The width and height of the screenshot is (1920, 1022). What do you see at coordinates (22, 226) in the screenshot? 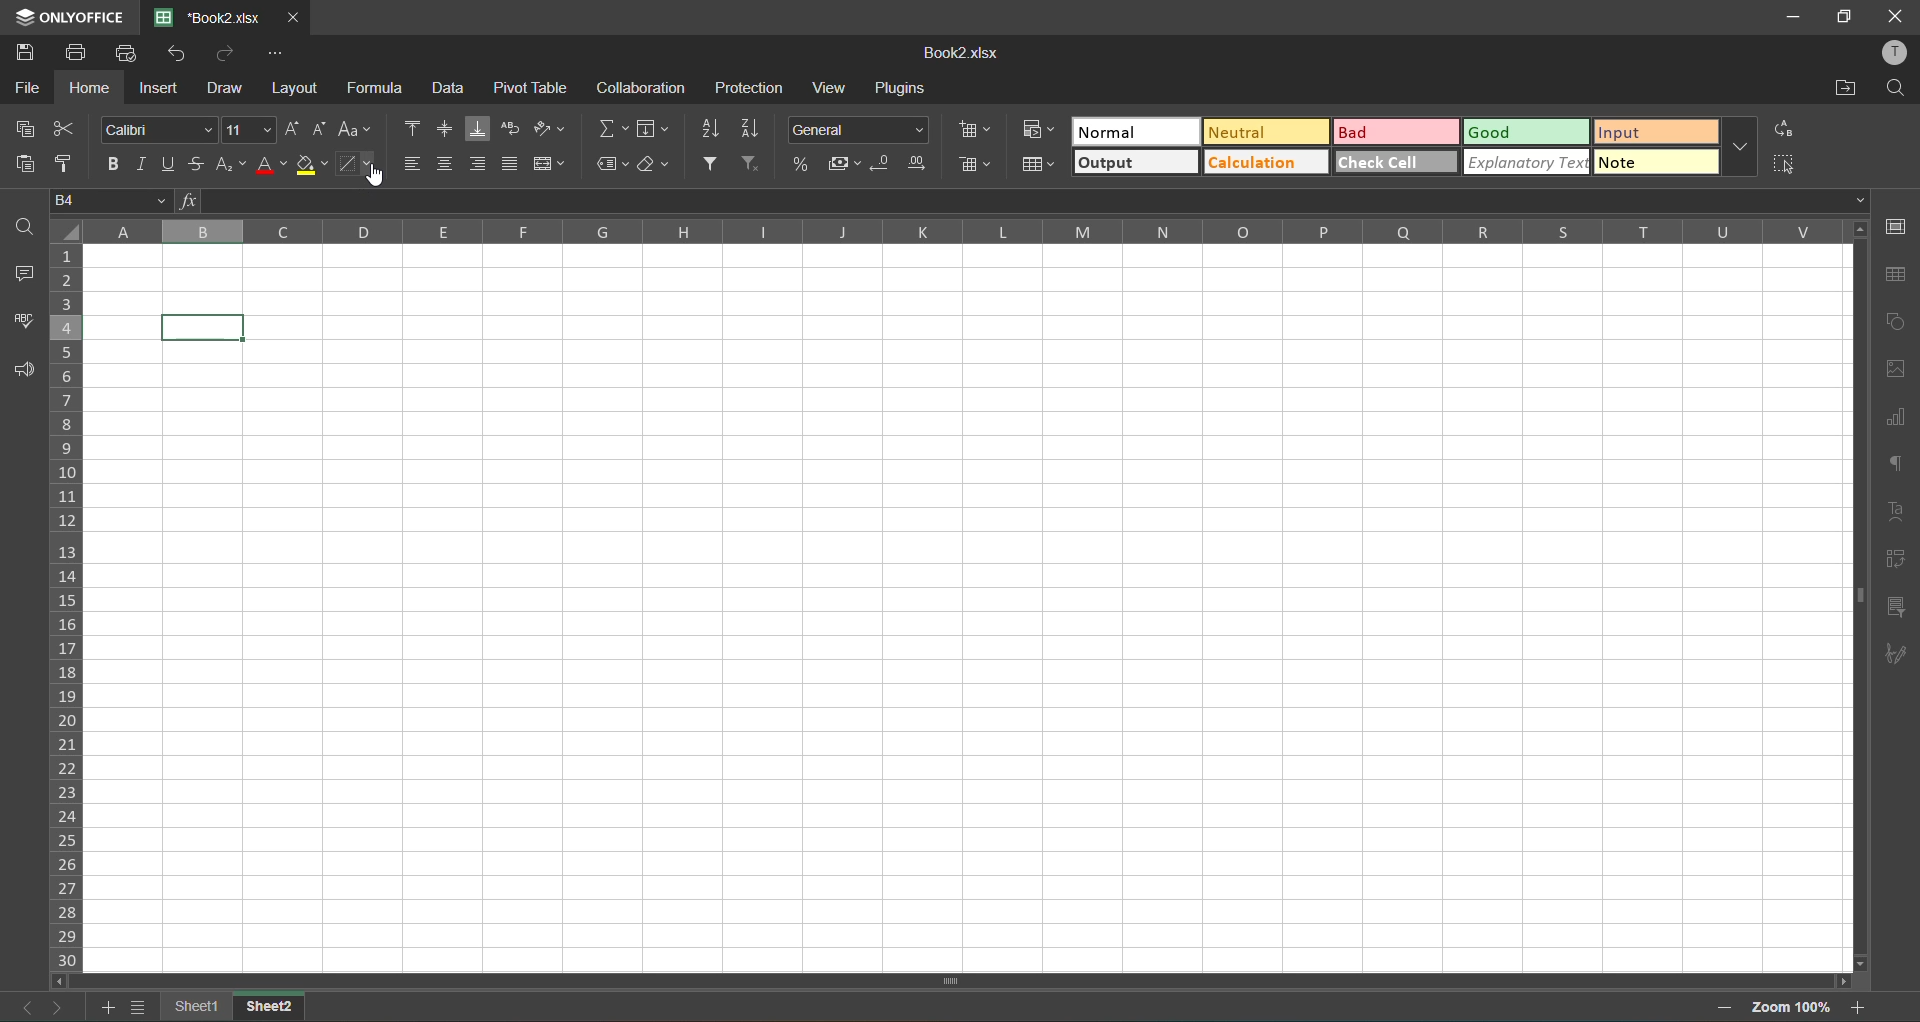
I see `find` at bounding box center [22, 226].